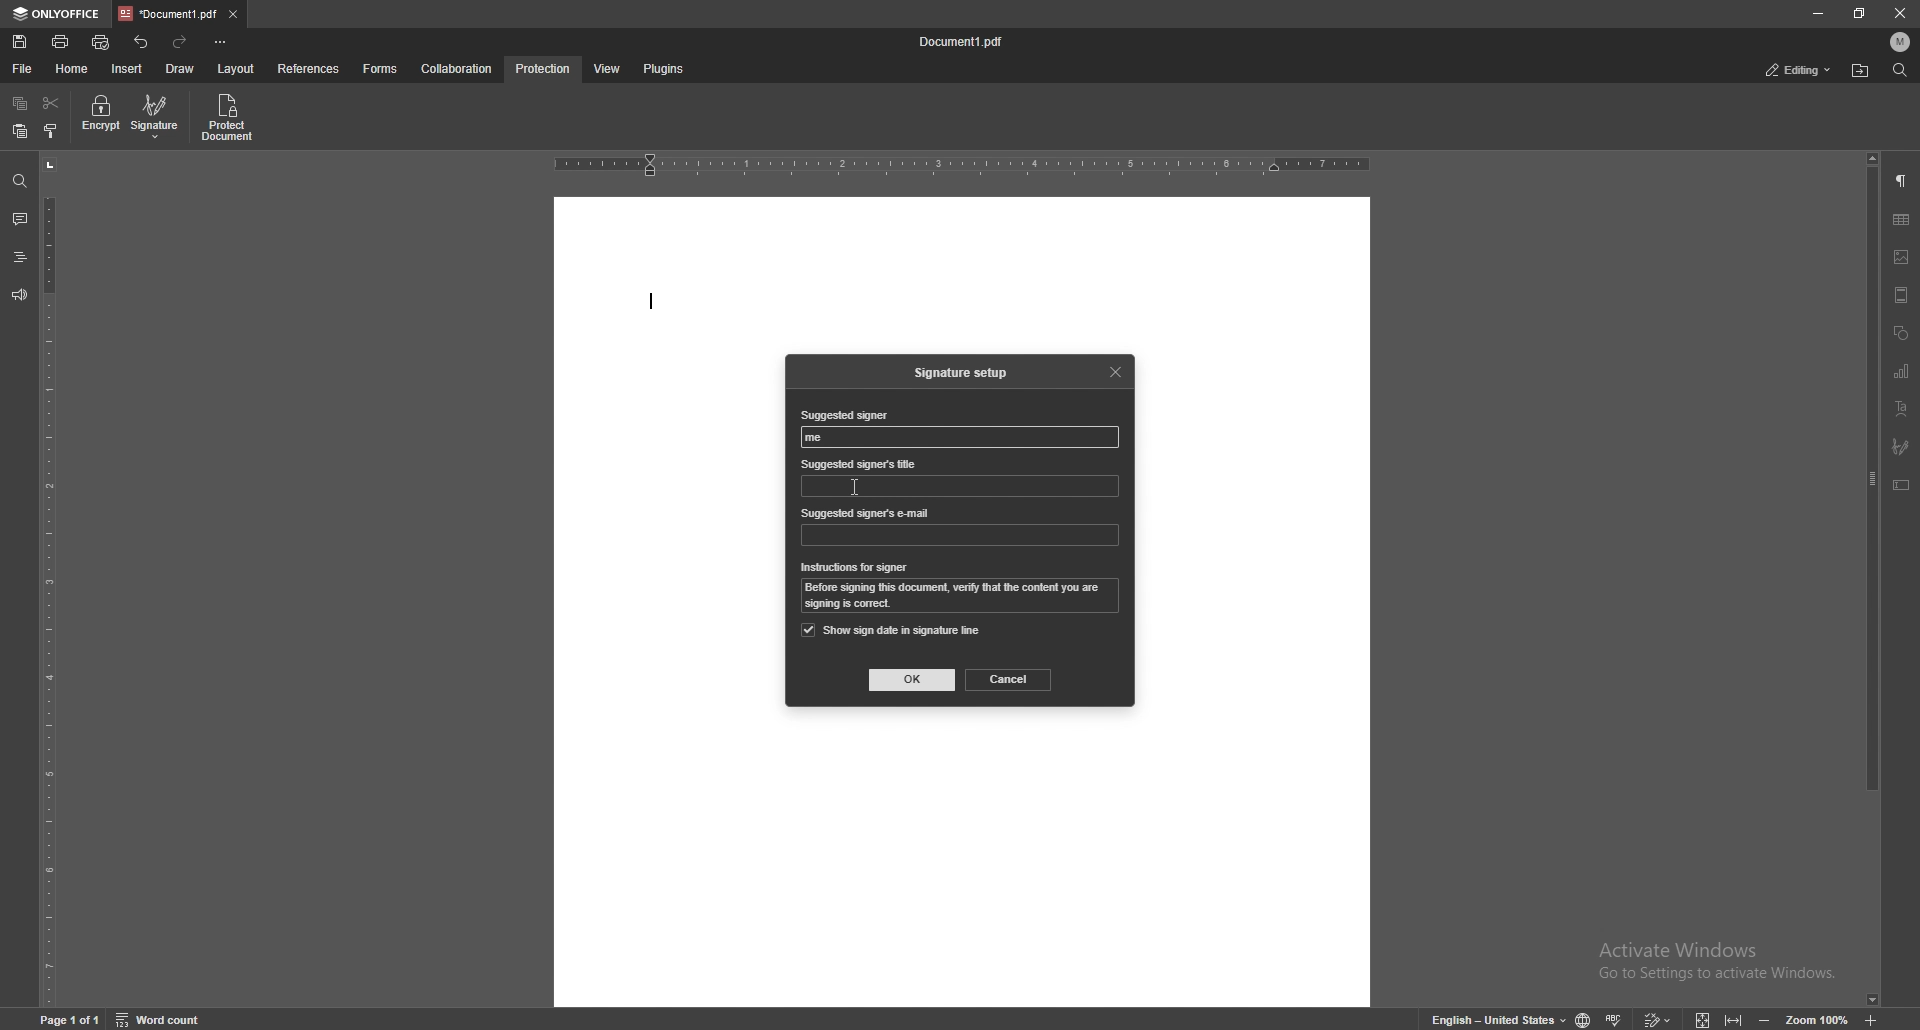  I want to click on vertical scale, so click(49, 581).